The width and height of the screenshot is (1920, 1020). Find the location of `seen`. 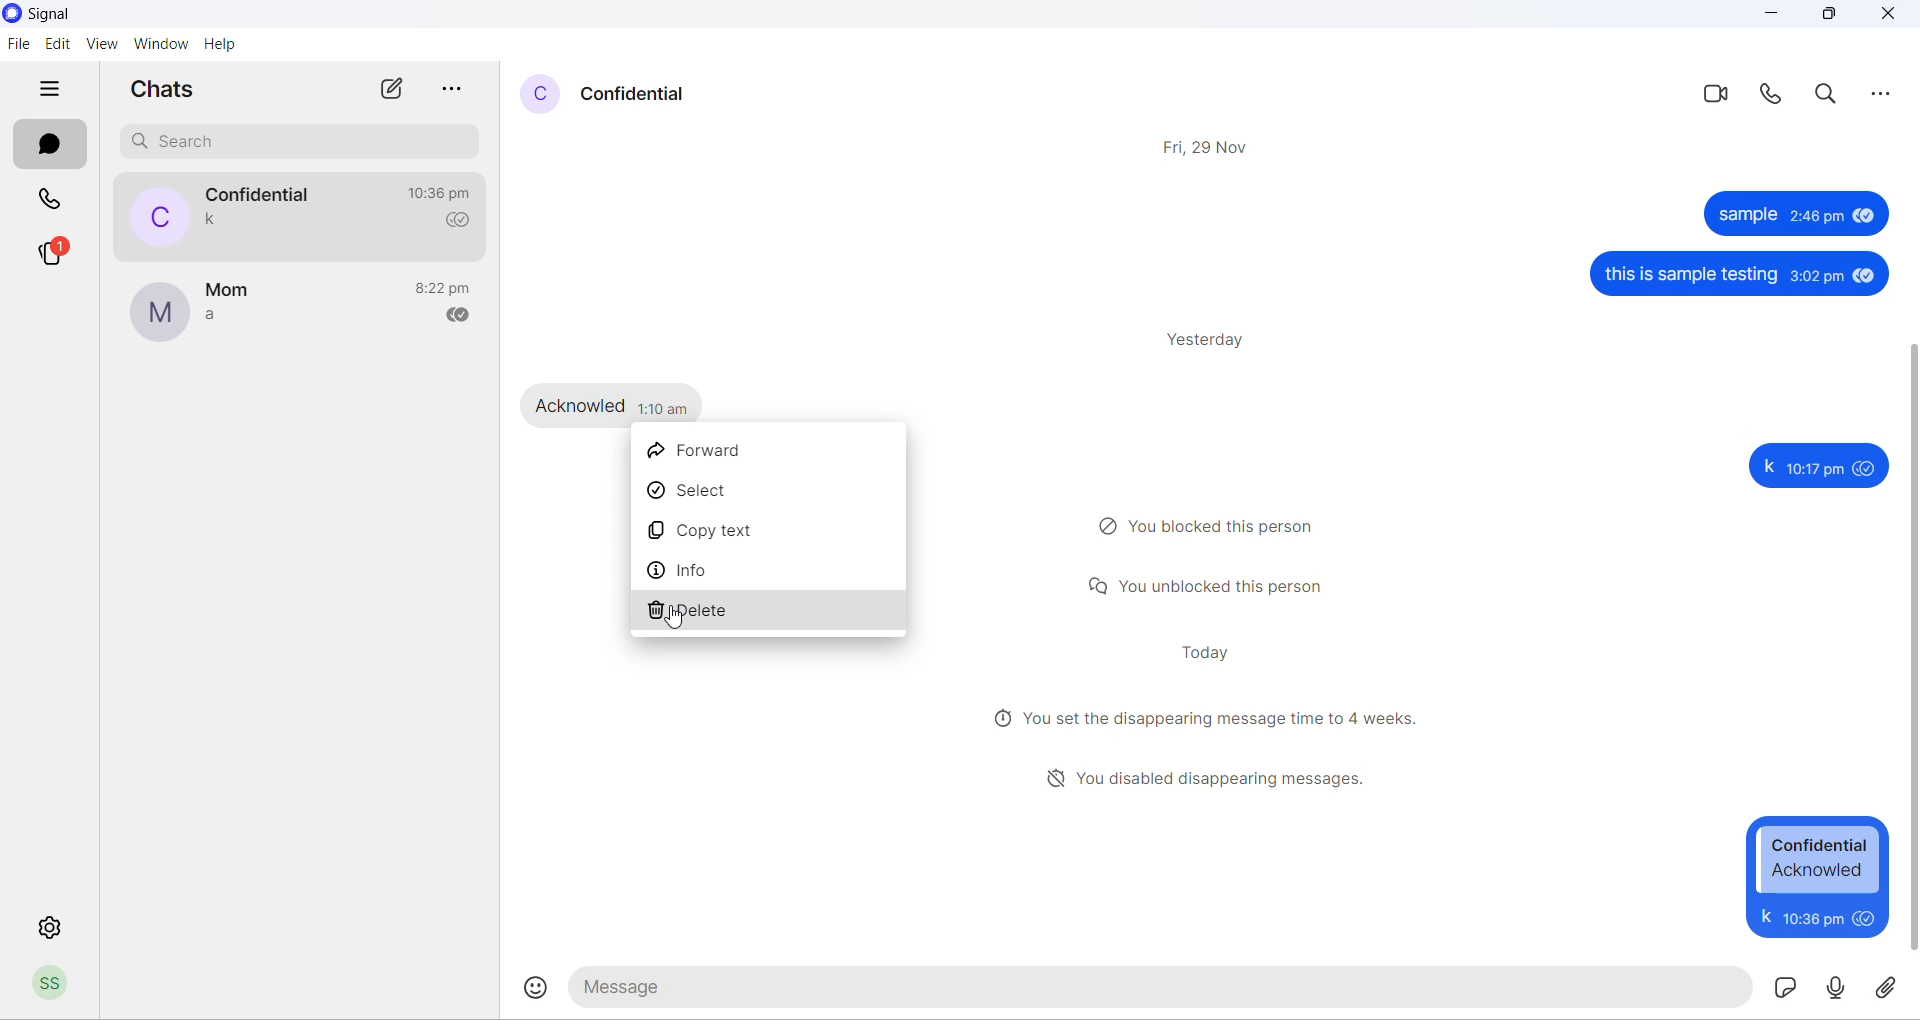

seen is located at coordinates (1866, 468).